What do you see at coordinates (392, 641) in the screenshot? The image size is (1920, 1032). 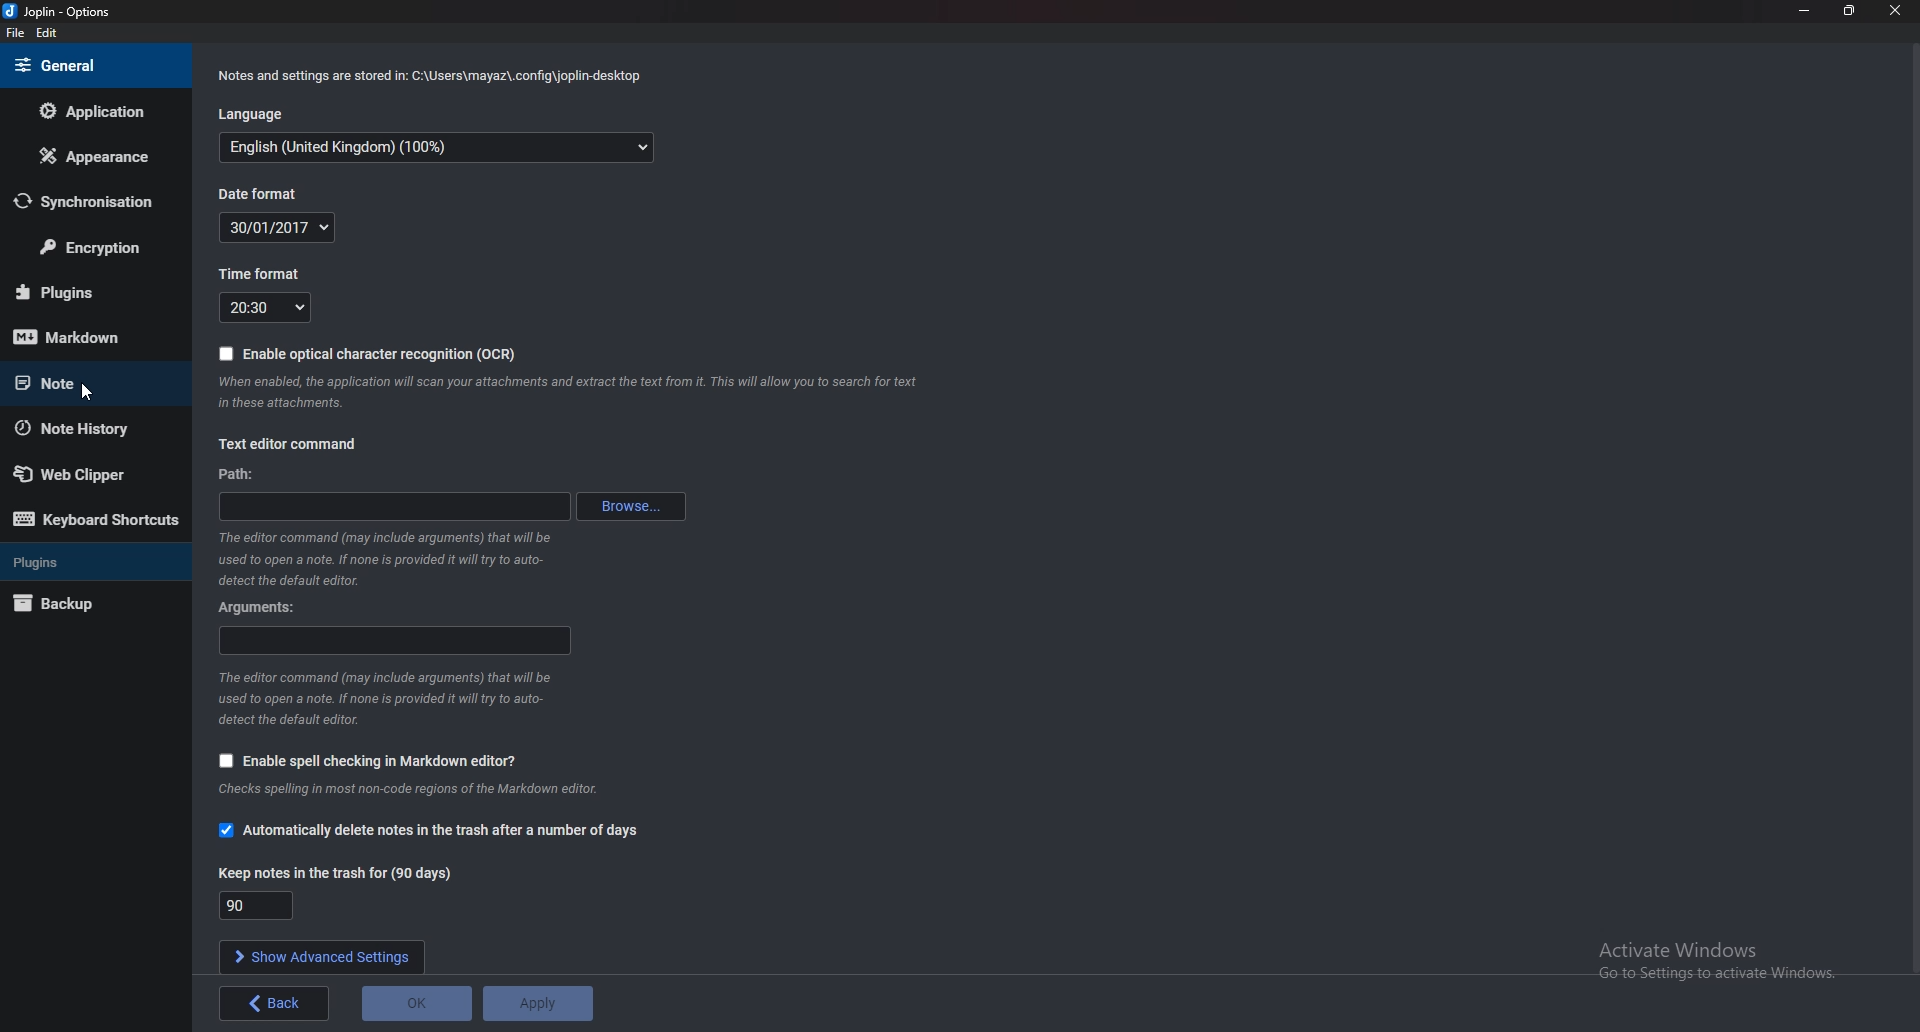 I see `arguments` at bounding box center [392, 641].